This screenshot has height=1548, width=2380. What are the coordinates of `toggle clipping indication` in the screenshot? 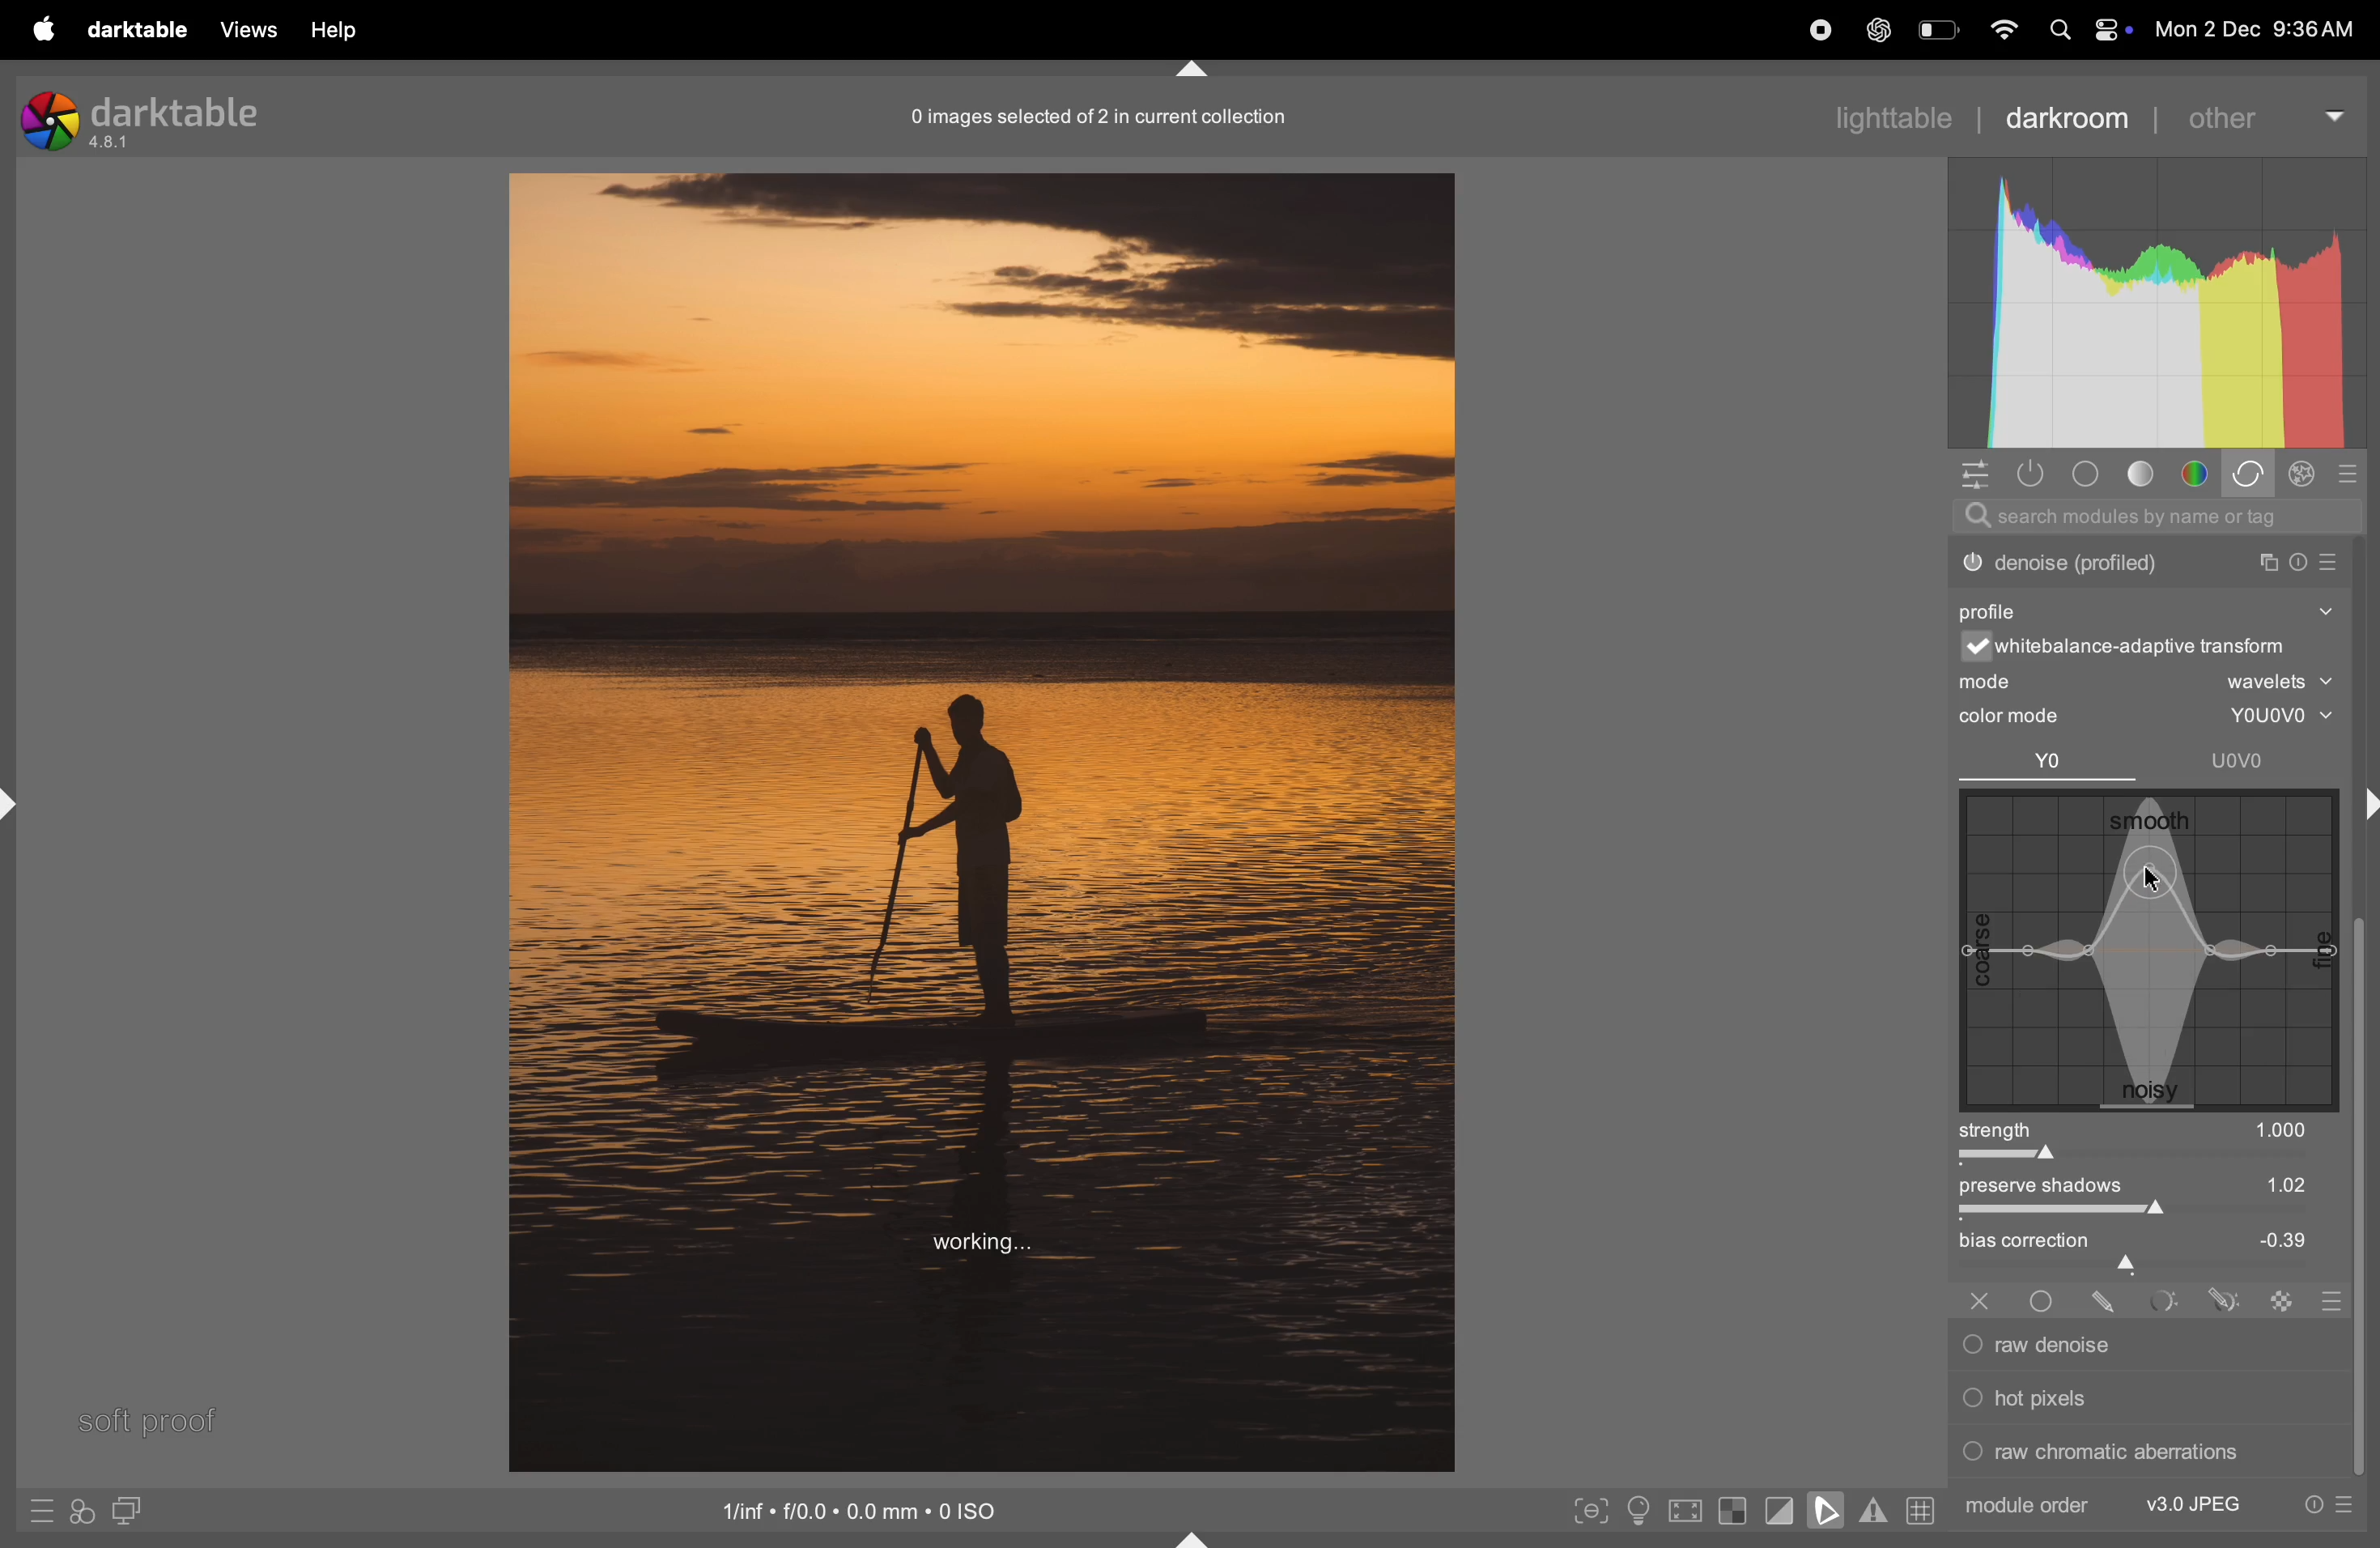 It's located at (1777, 1513).